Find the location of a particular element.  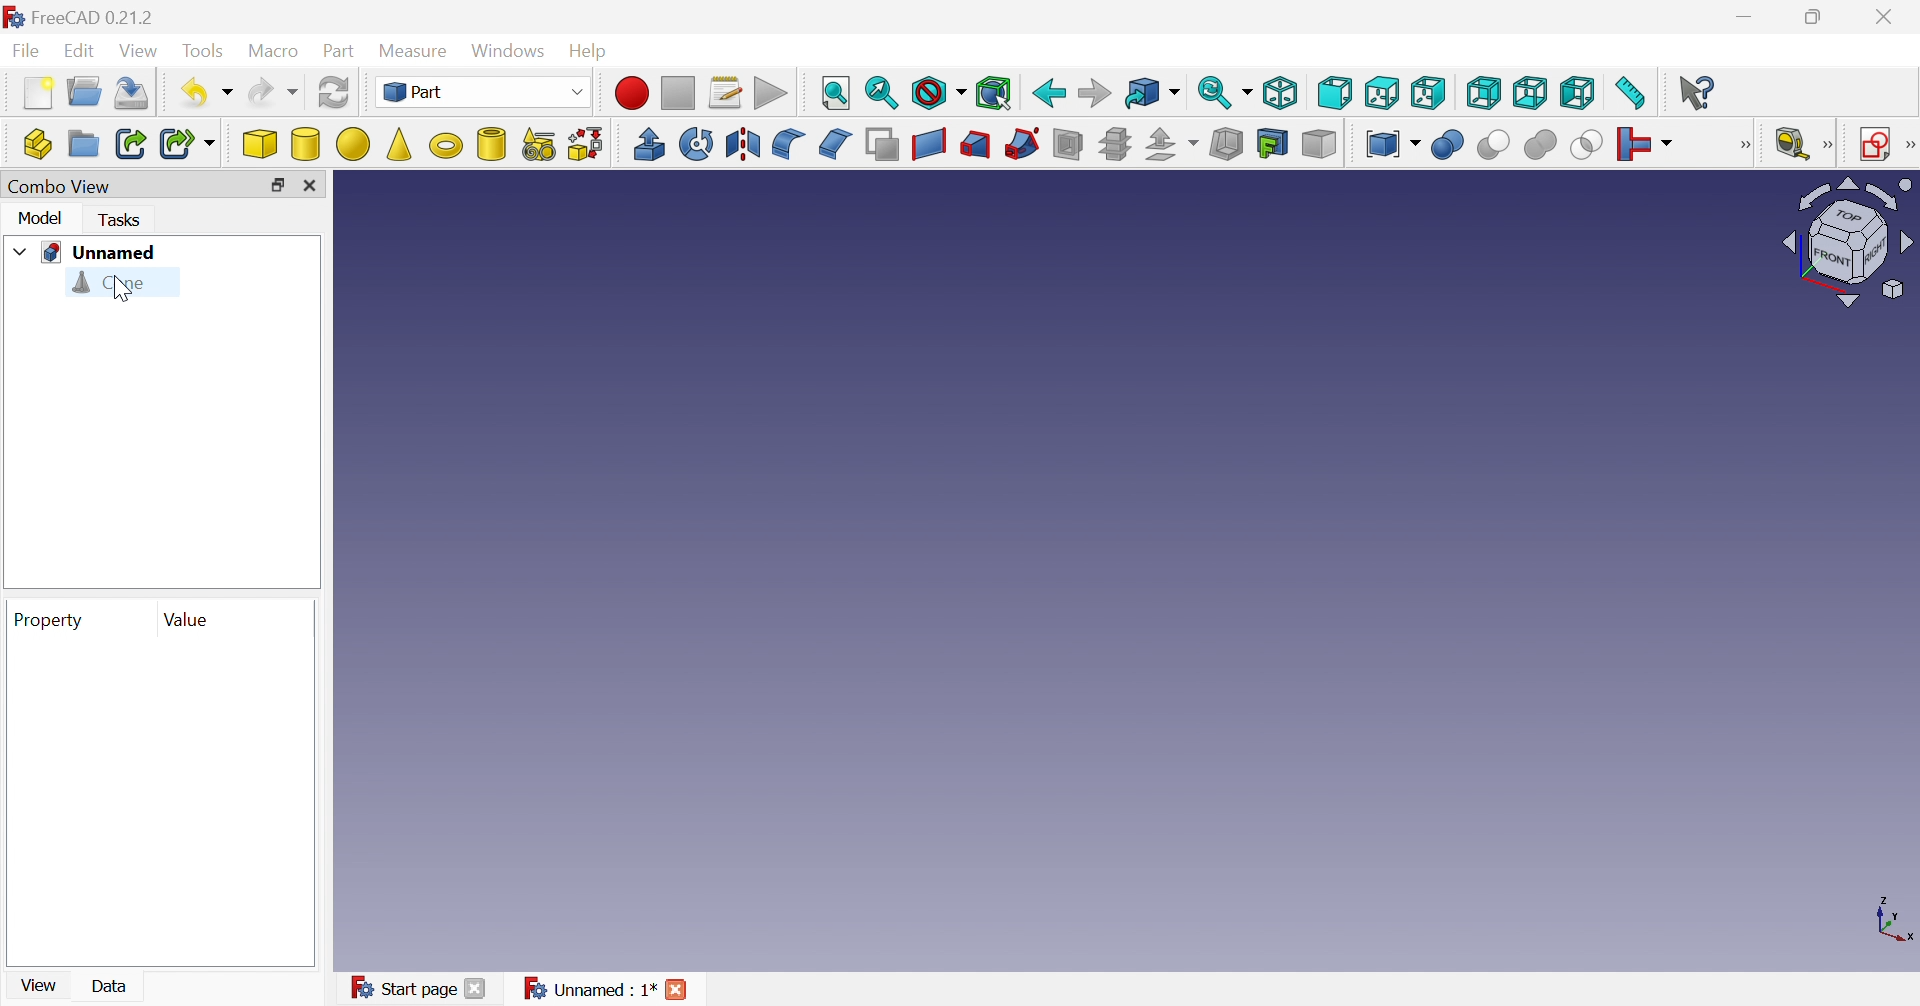

Create ruled surface is located at coordinates (929, 144).